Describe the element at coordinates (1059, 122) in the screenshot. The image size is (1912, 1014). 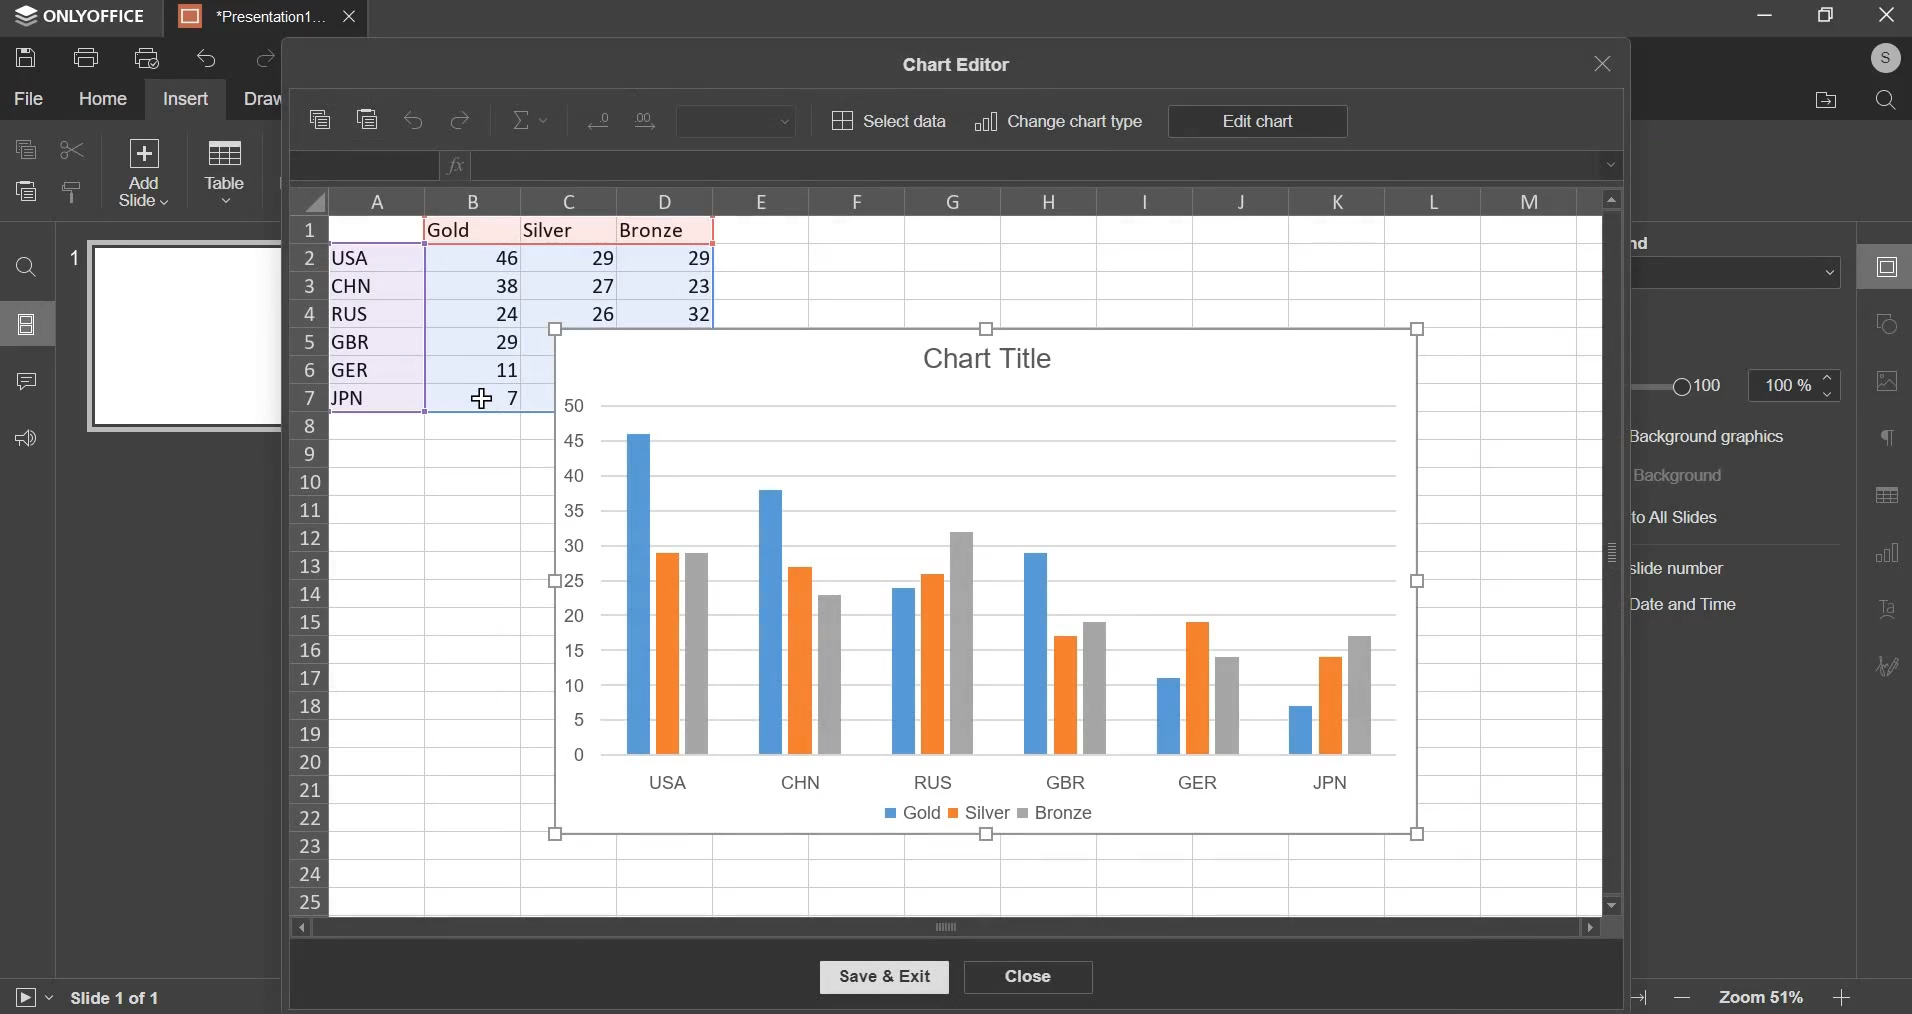
I see `change chart type` at that location.